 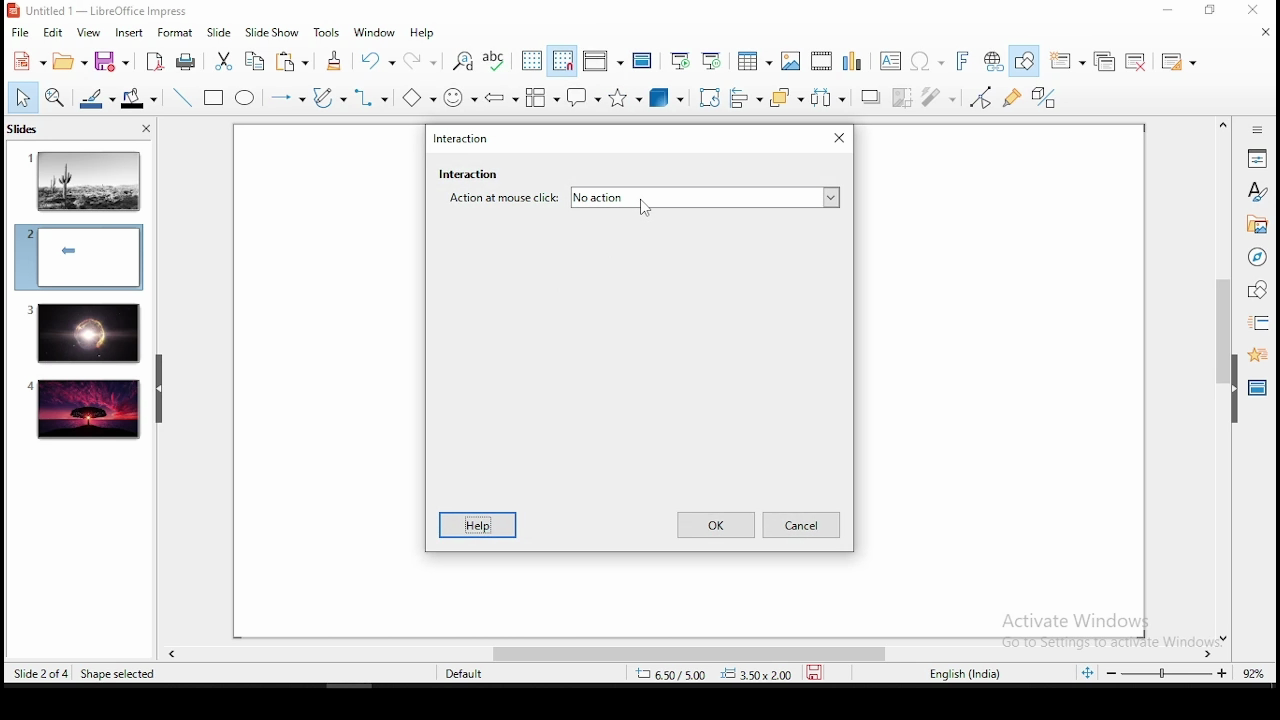 I want to click on gallery, so click(x=1257, y=227).